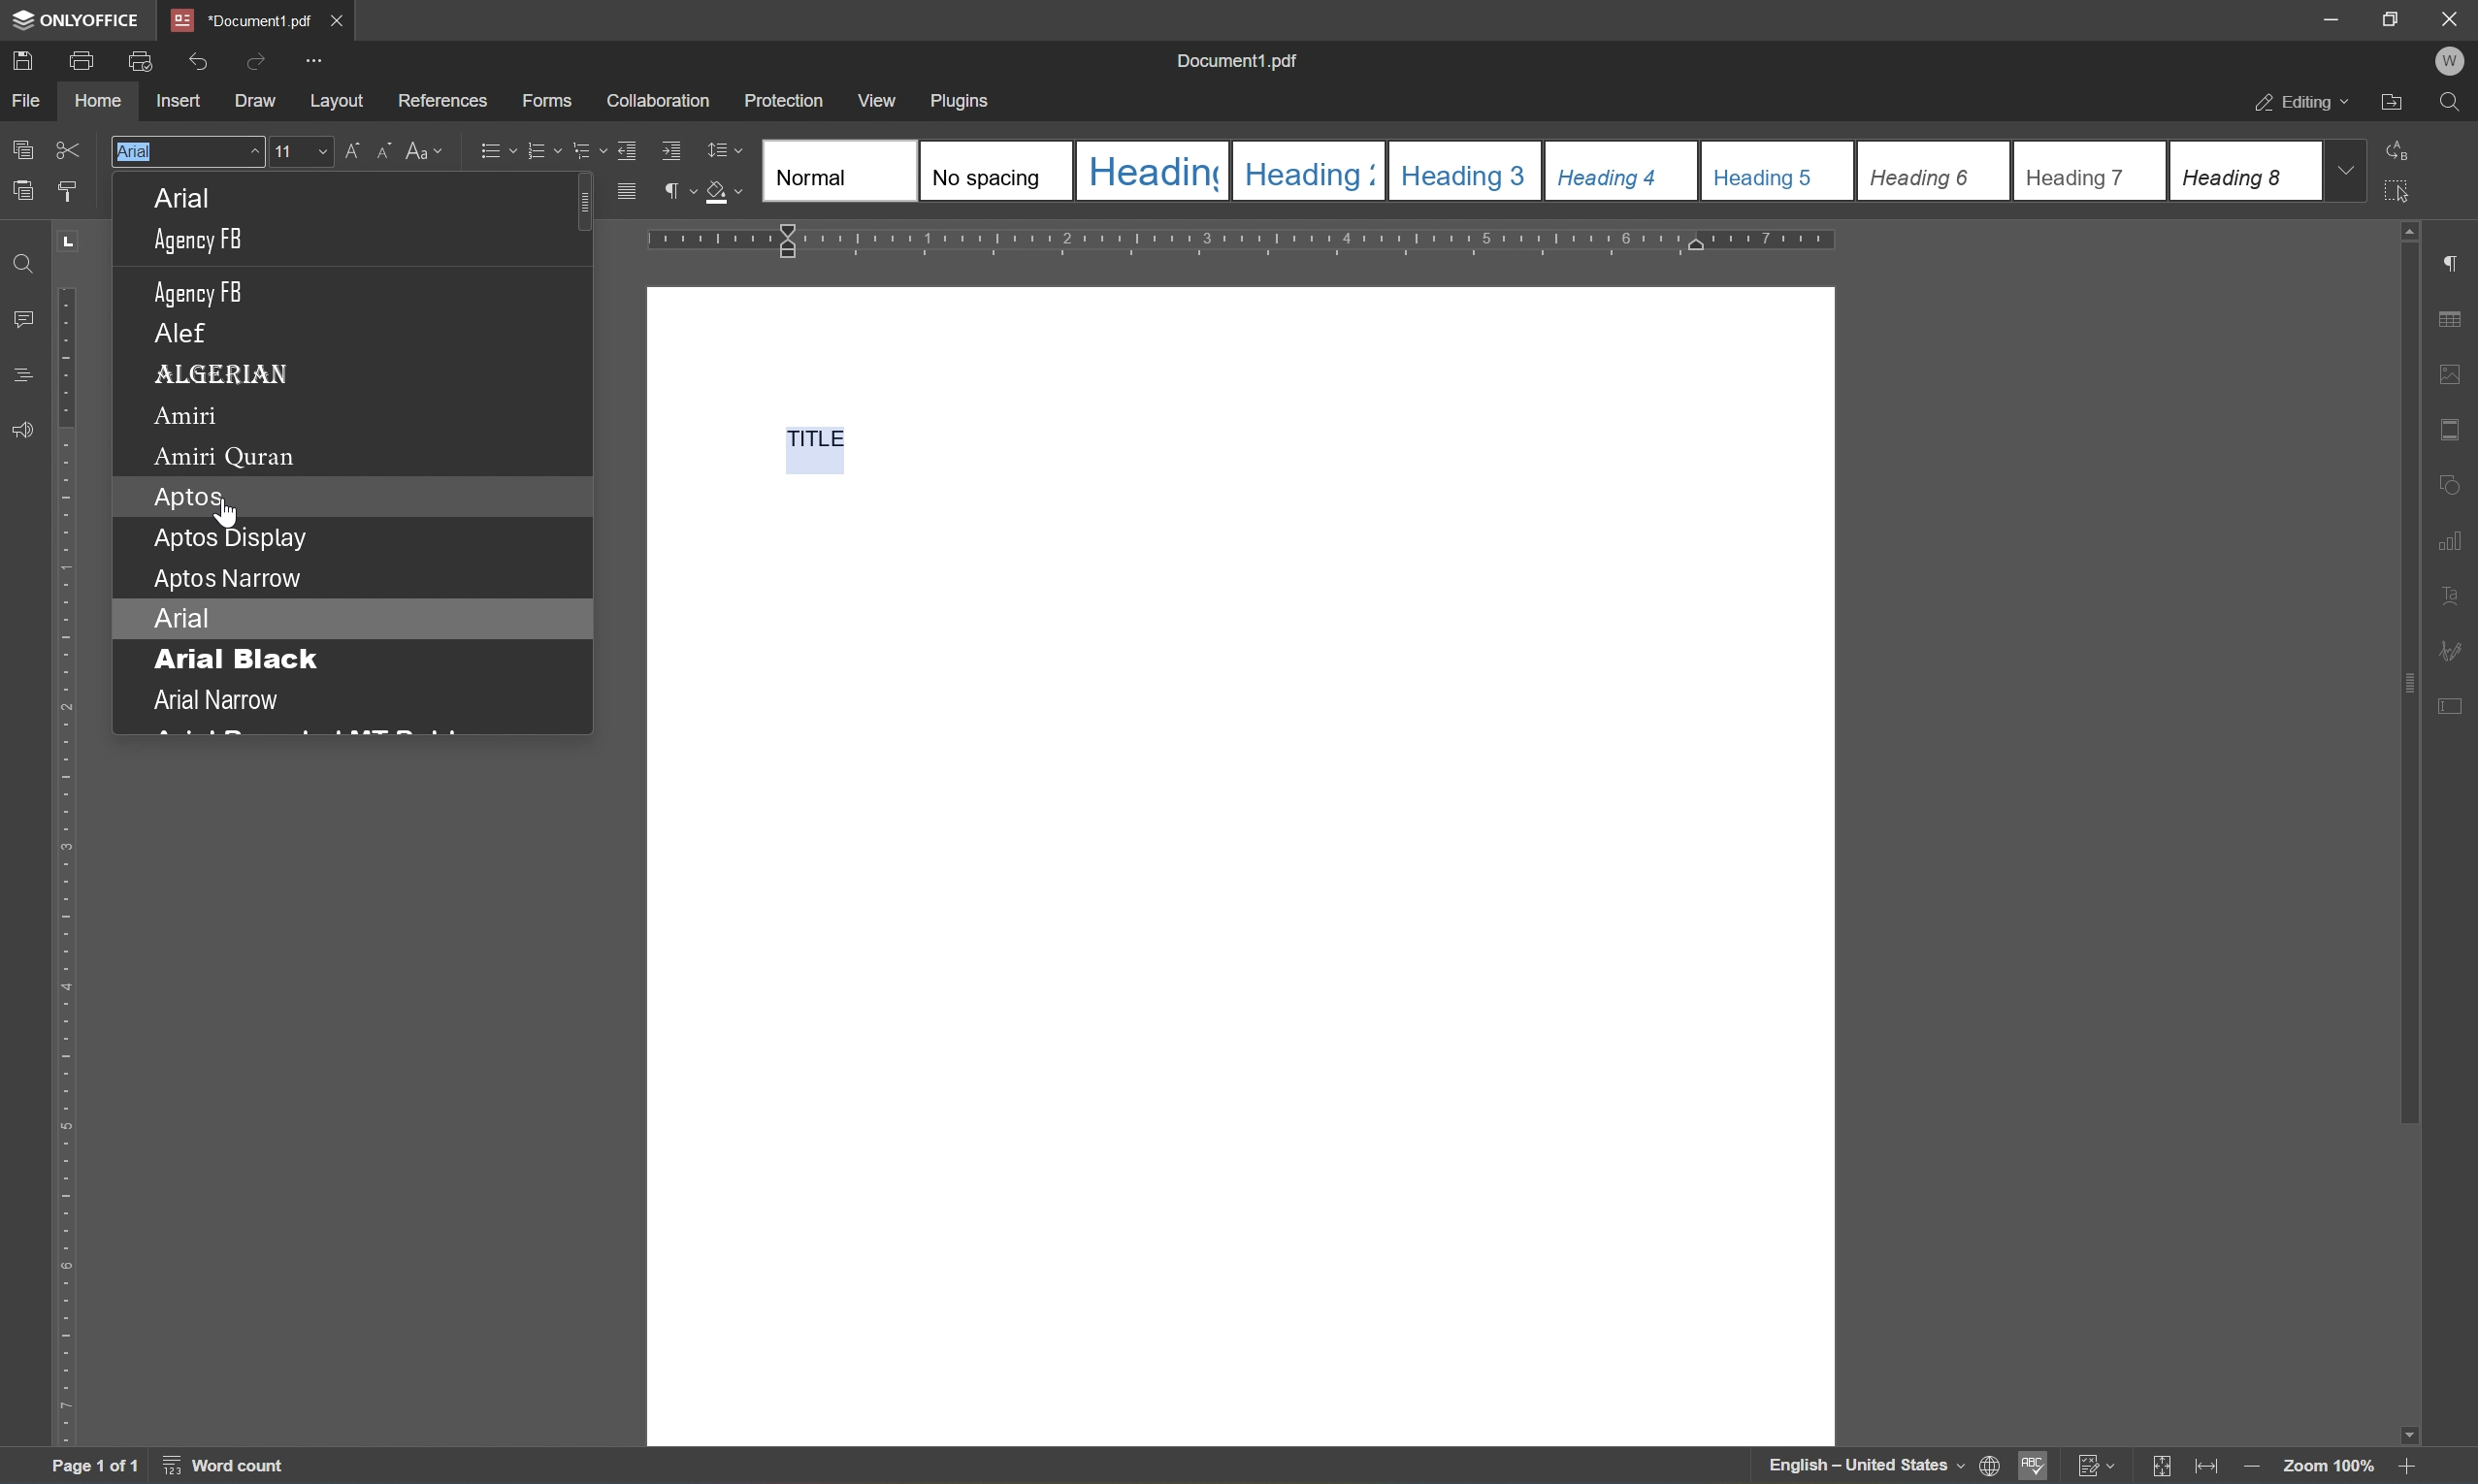 This screenshot has height=1484, width=2478. I want to click on text art settings, so click(2456, 591).